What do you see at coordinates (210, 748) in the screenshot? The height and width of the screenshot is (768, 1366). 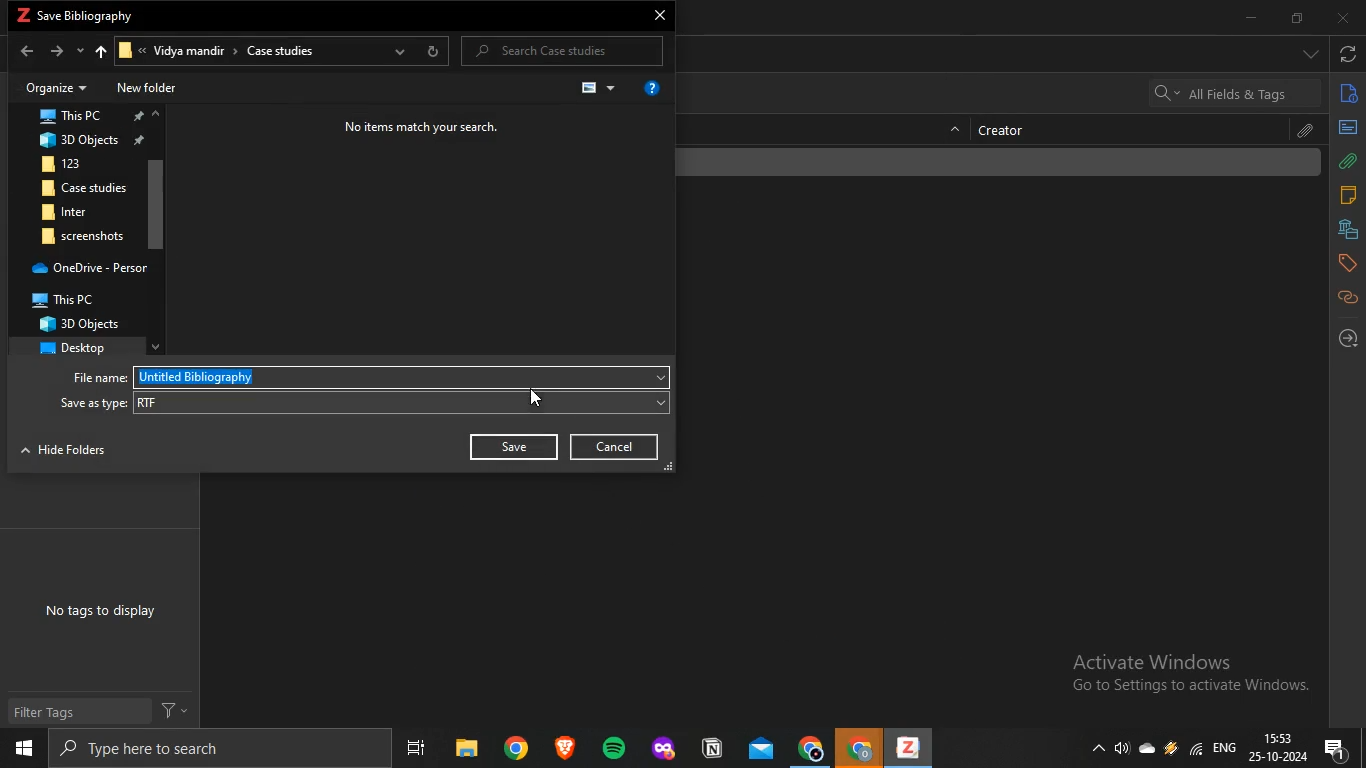 I see `search` at bounding box center [210, 748].